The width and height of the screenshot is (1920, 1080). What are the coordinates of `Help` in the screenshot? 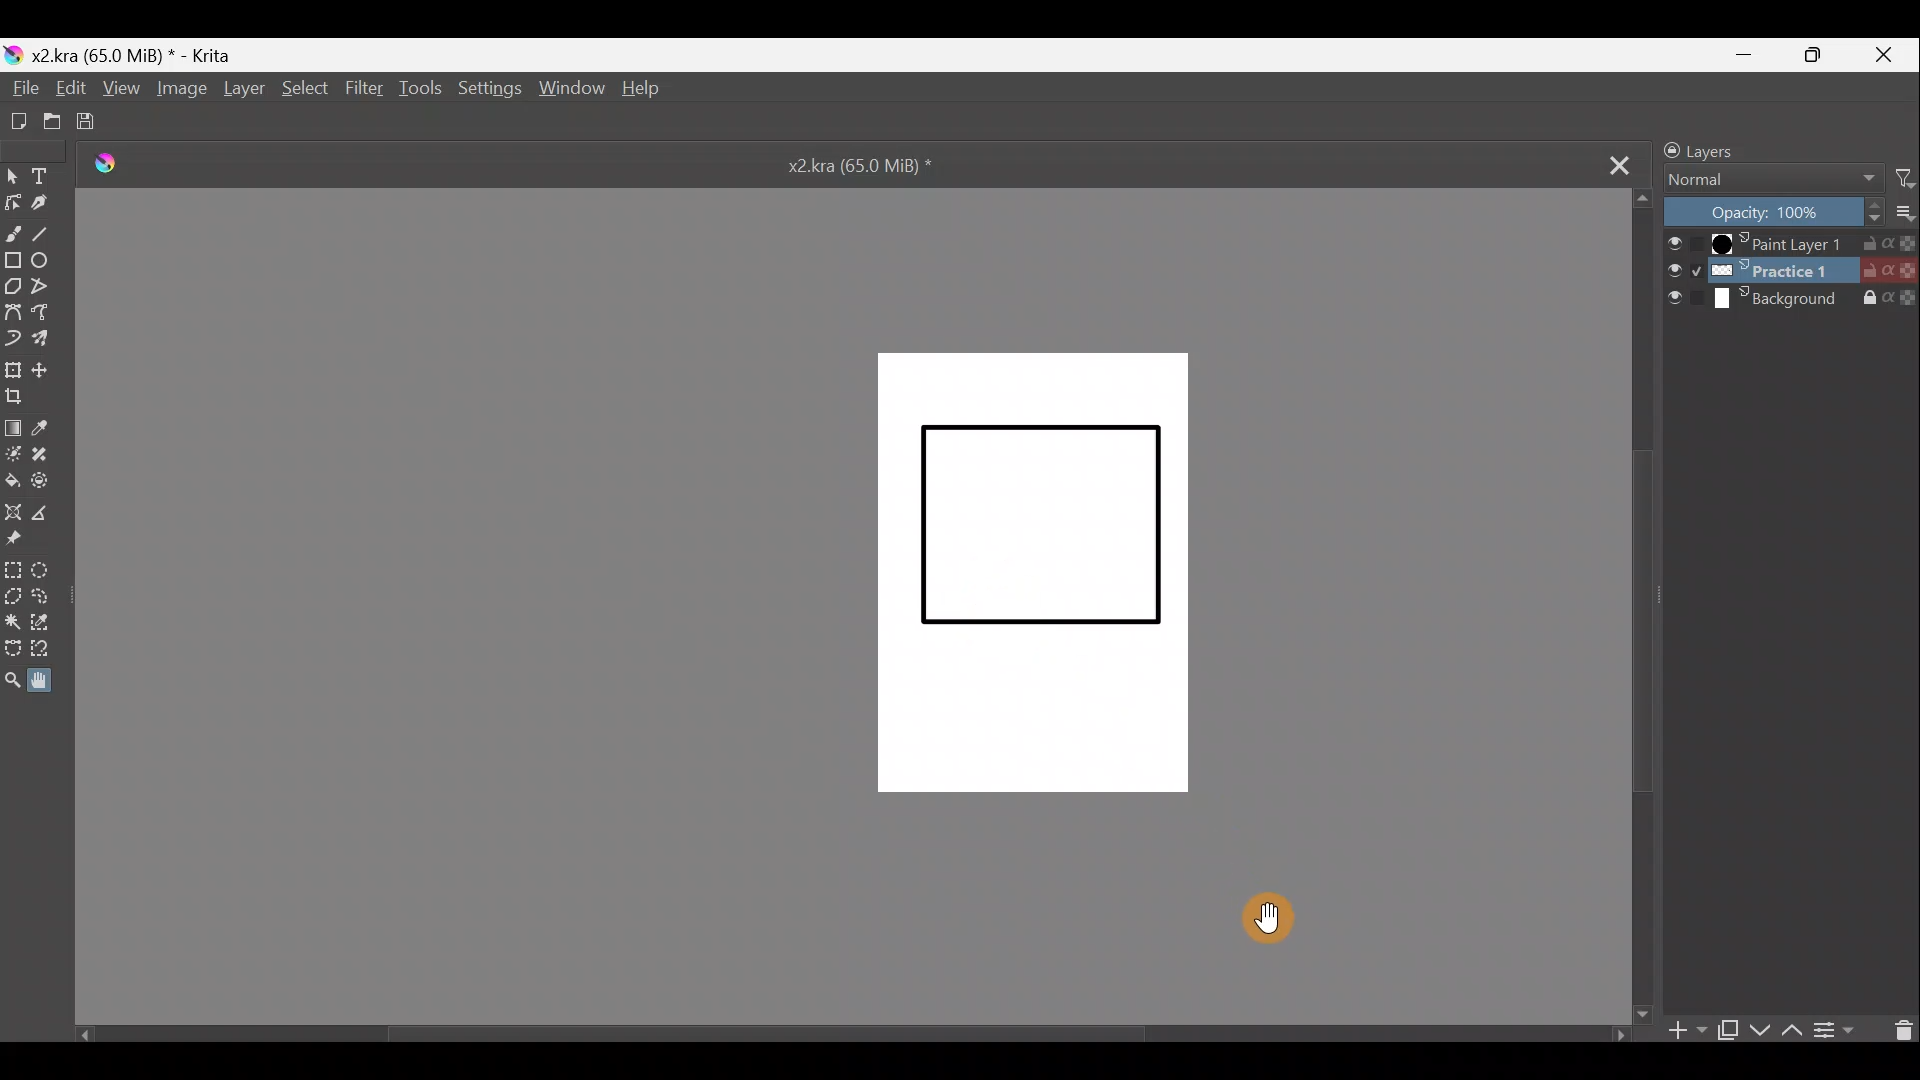 It's located at (649, 90).